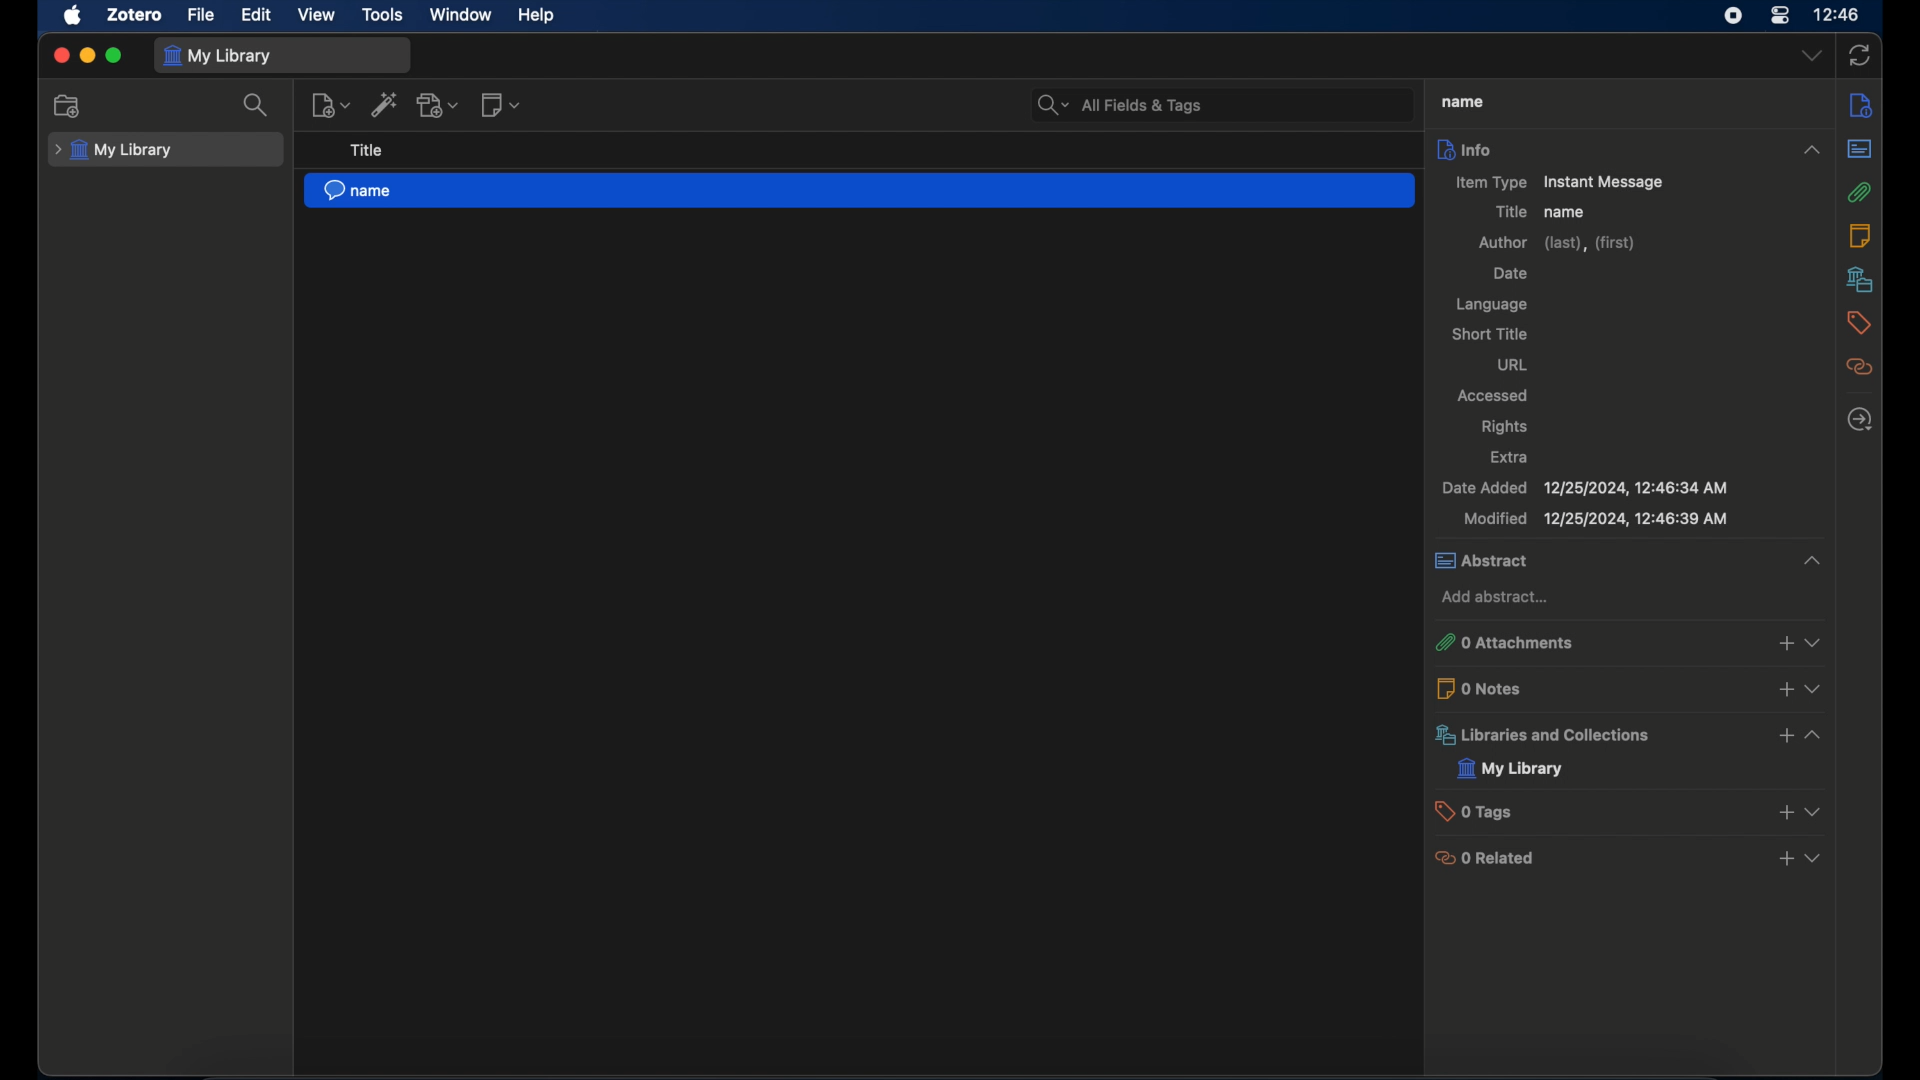 This screenshot has height=1080, width=1920. I want to click on view, so click(316, 16).